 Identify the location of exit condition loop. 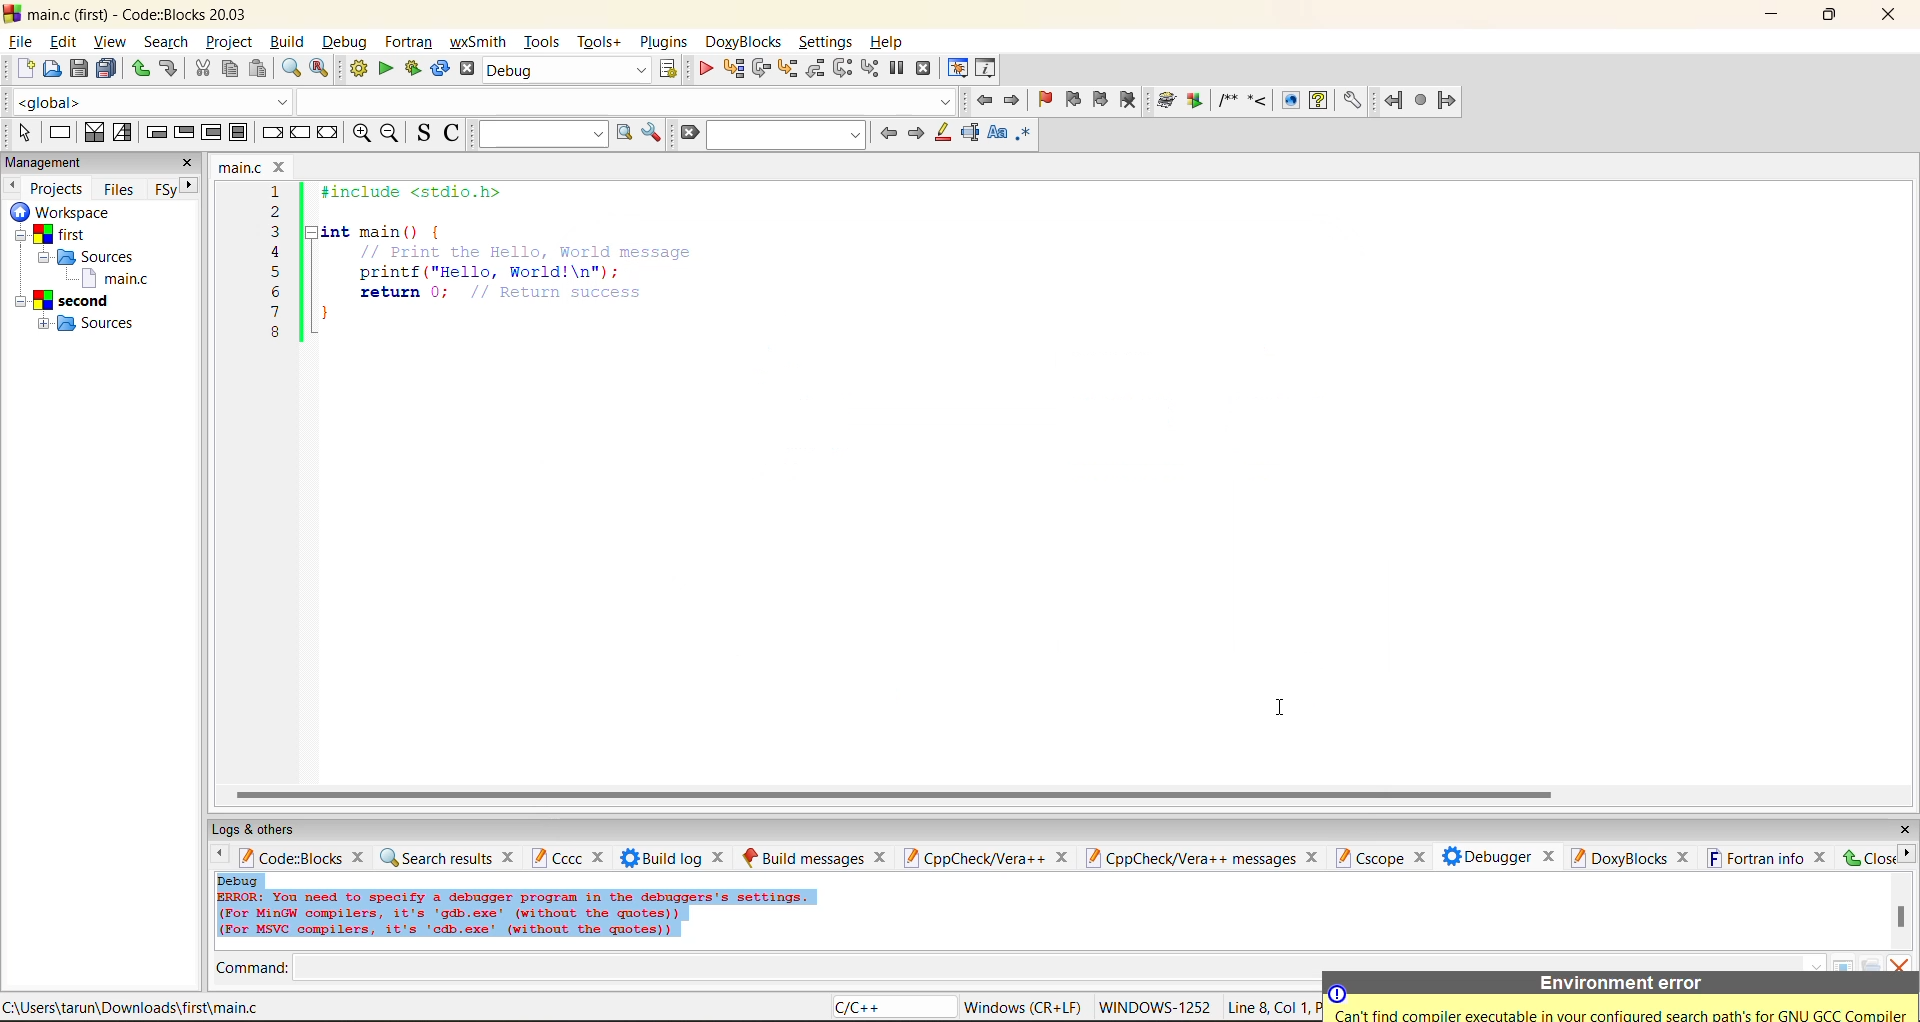
(184, 134).